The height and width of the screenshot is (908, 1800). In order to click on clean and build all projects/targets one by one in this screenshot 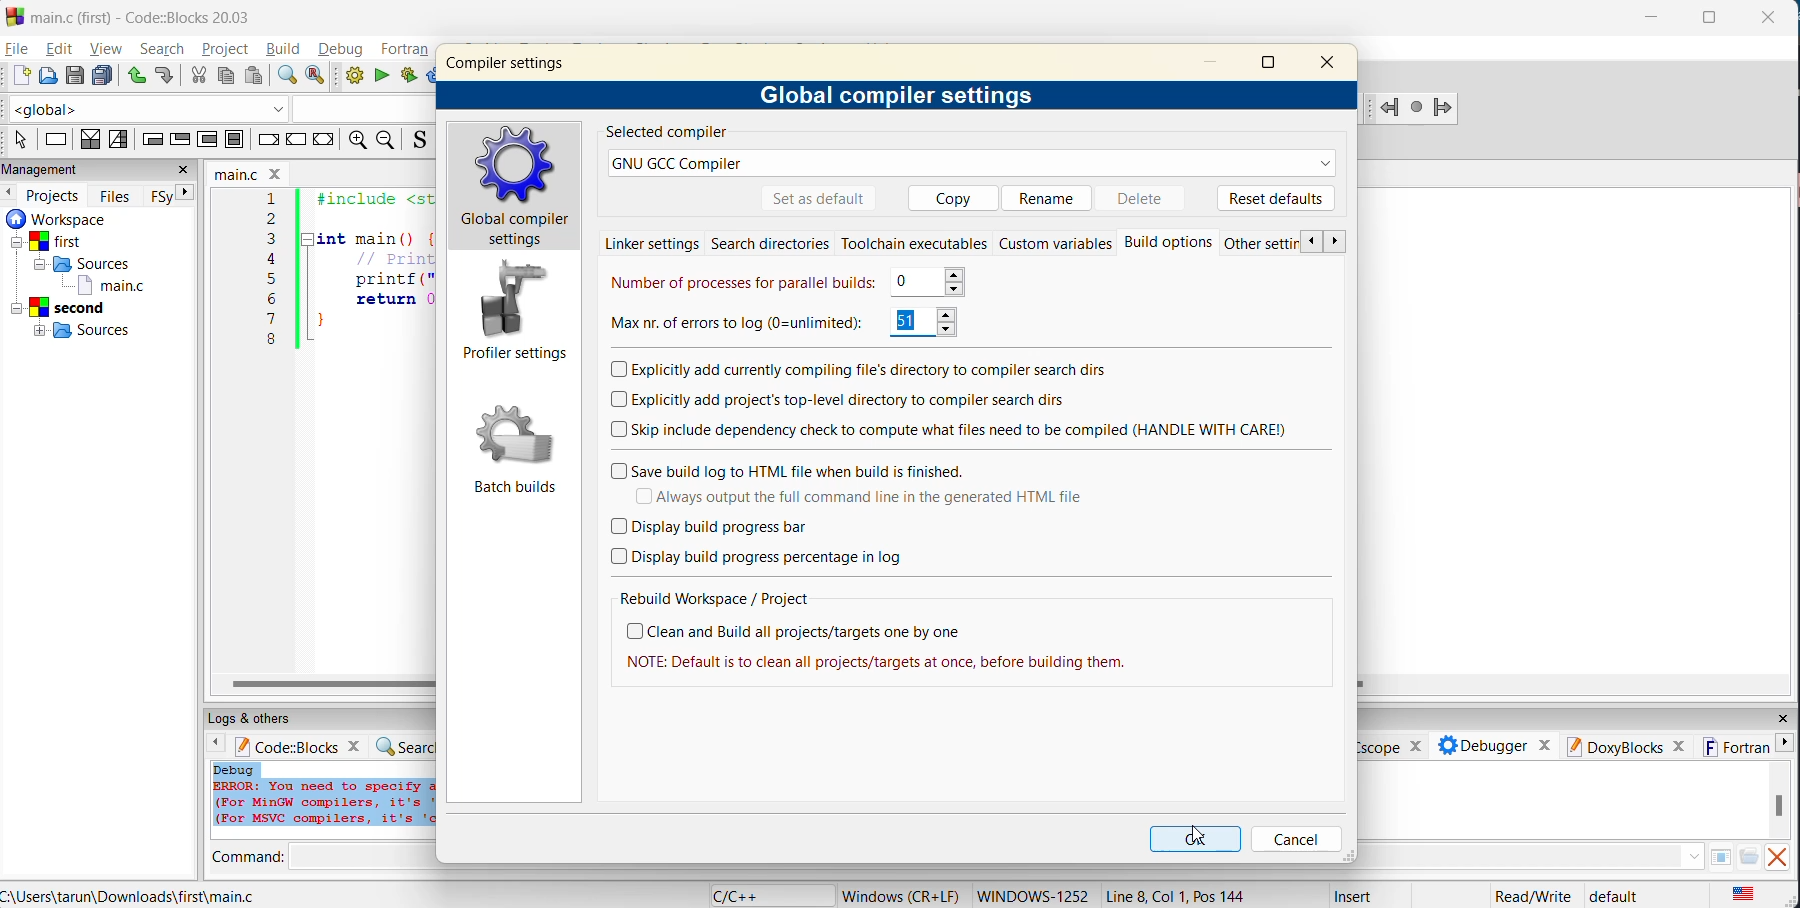, I will do `click(869, 631)`.